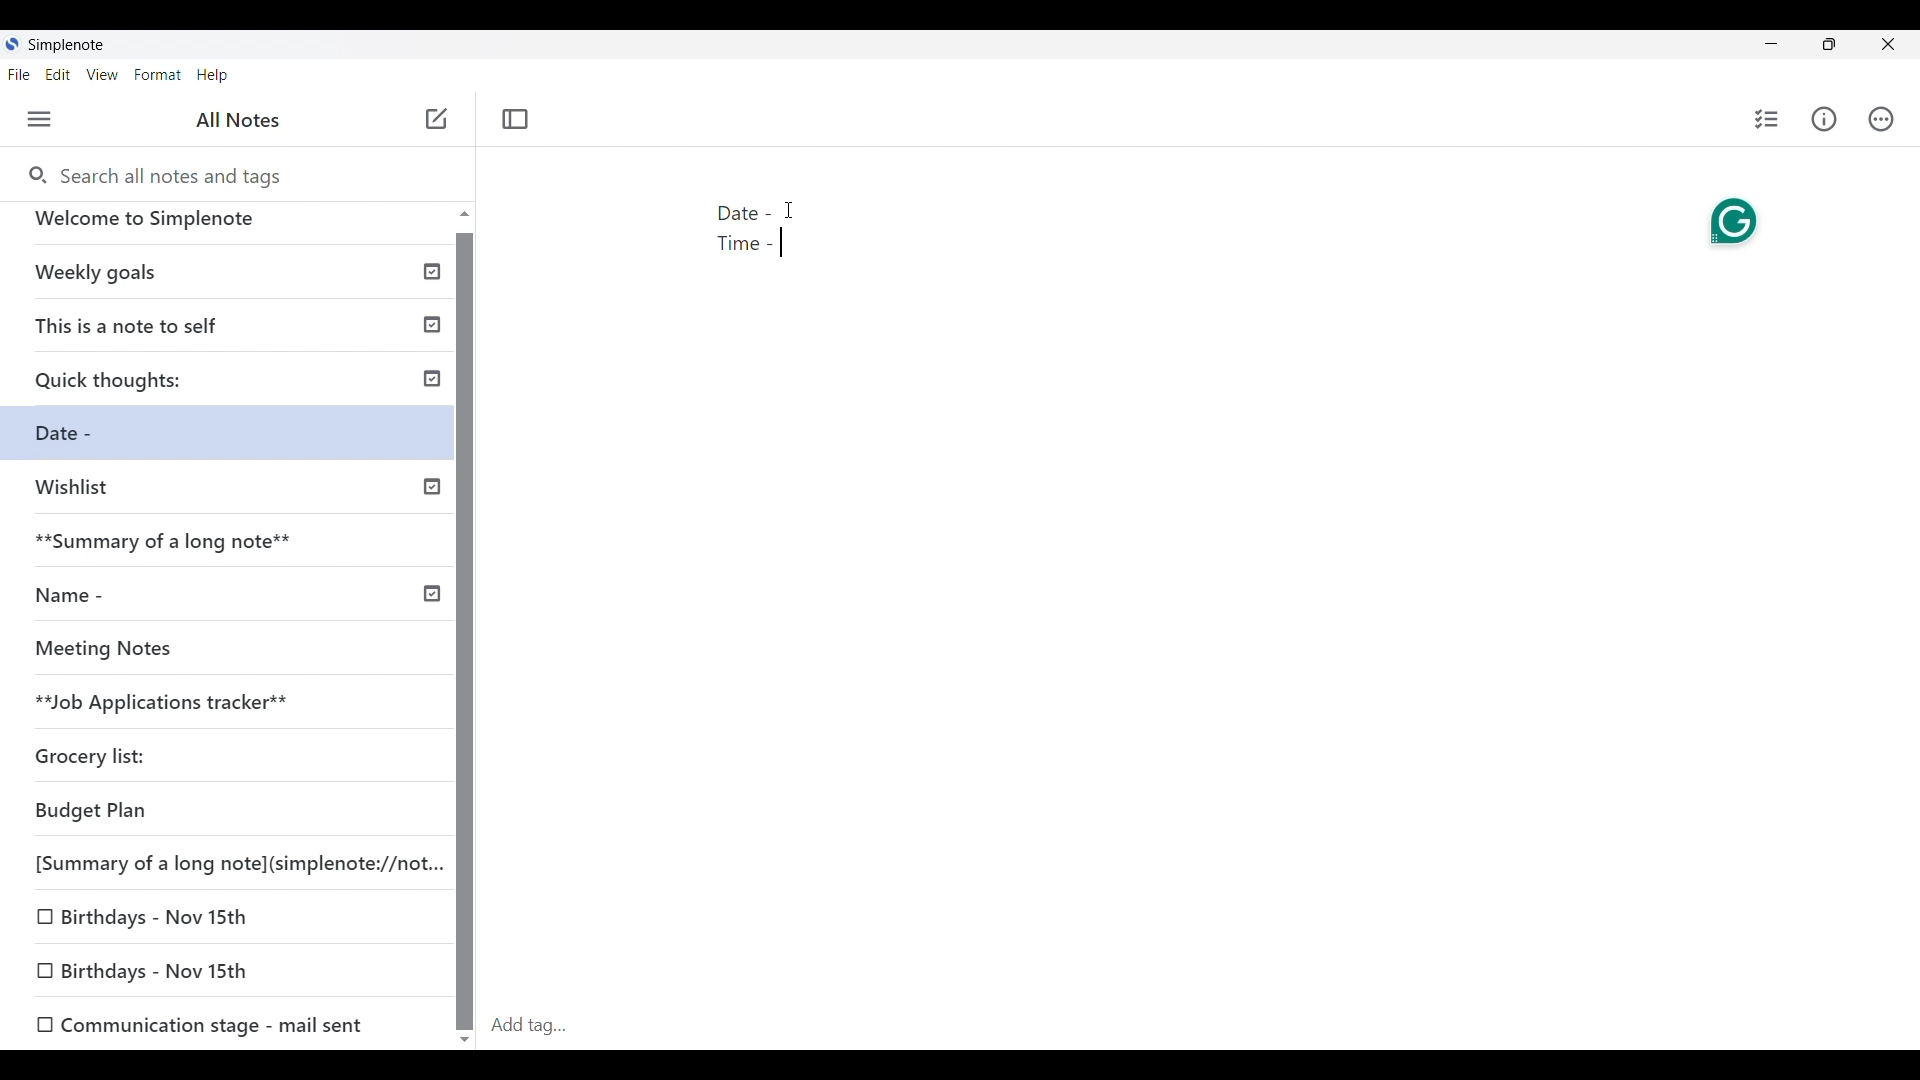  I want to click on Menu, so click(40, 119).